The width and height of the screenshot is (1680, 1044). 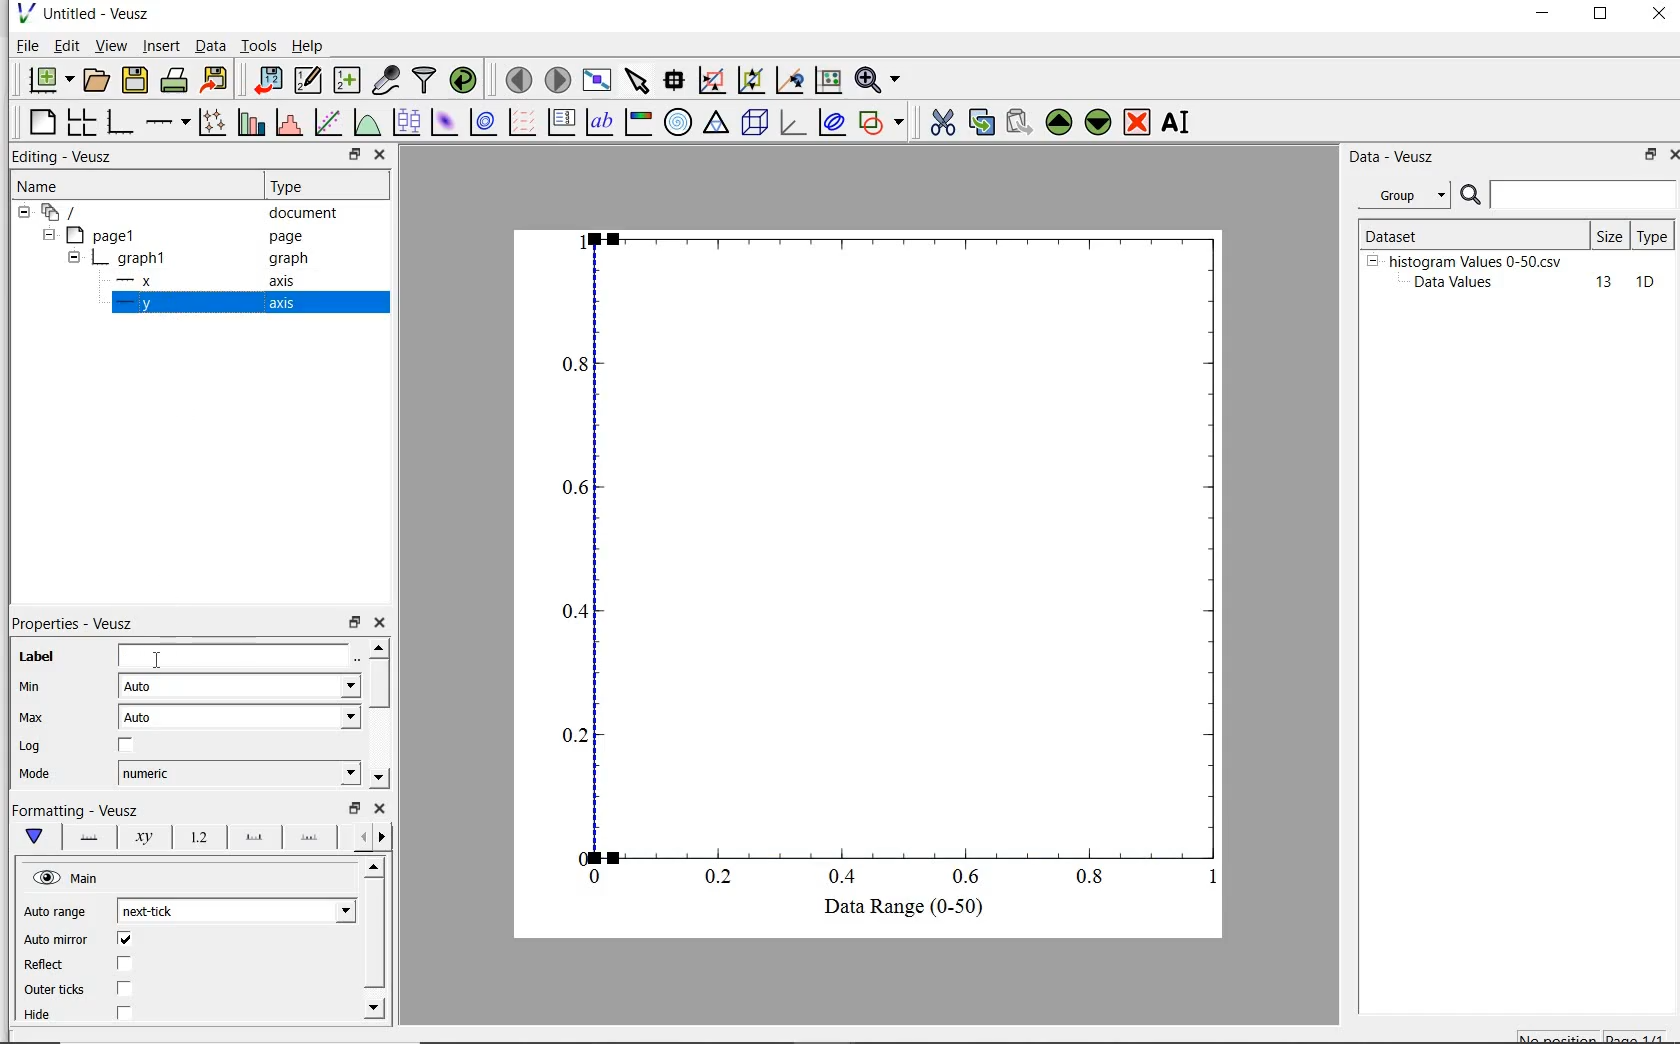 What do you see at coordinates (375, 866) in the screenshot?
I see `move up` at bounding box center [375, 866].